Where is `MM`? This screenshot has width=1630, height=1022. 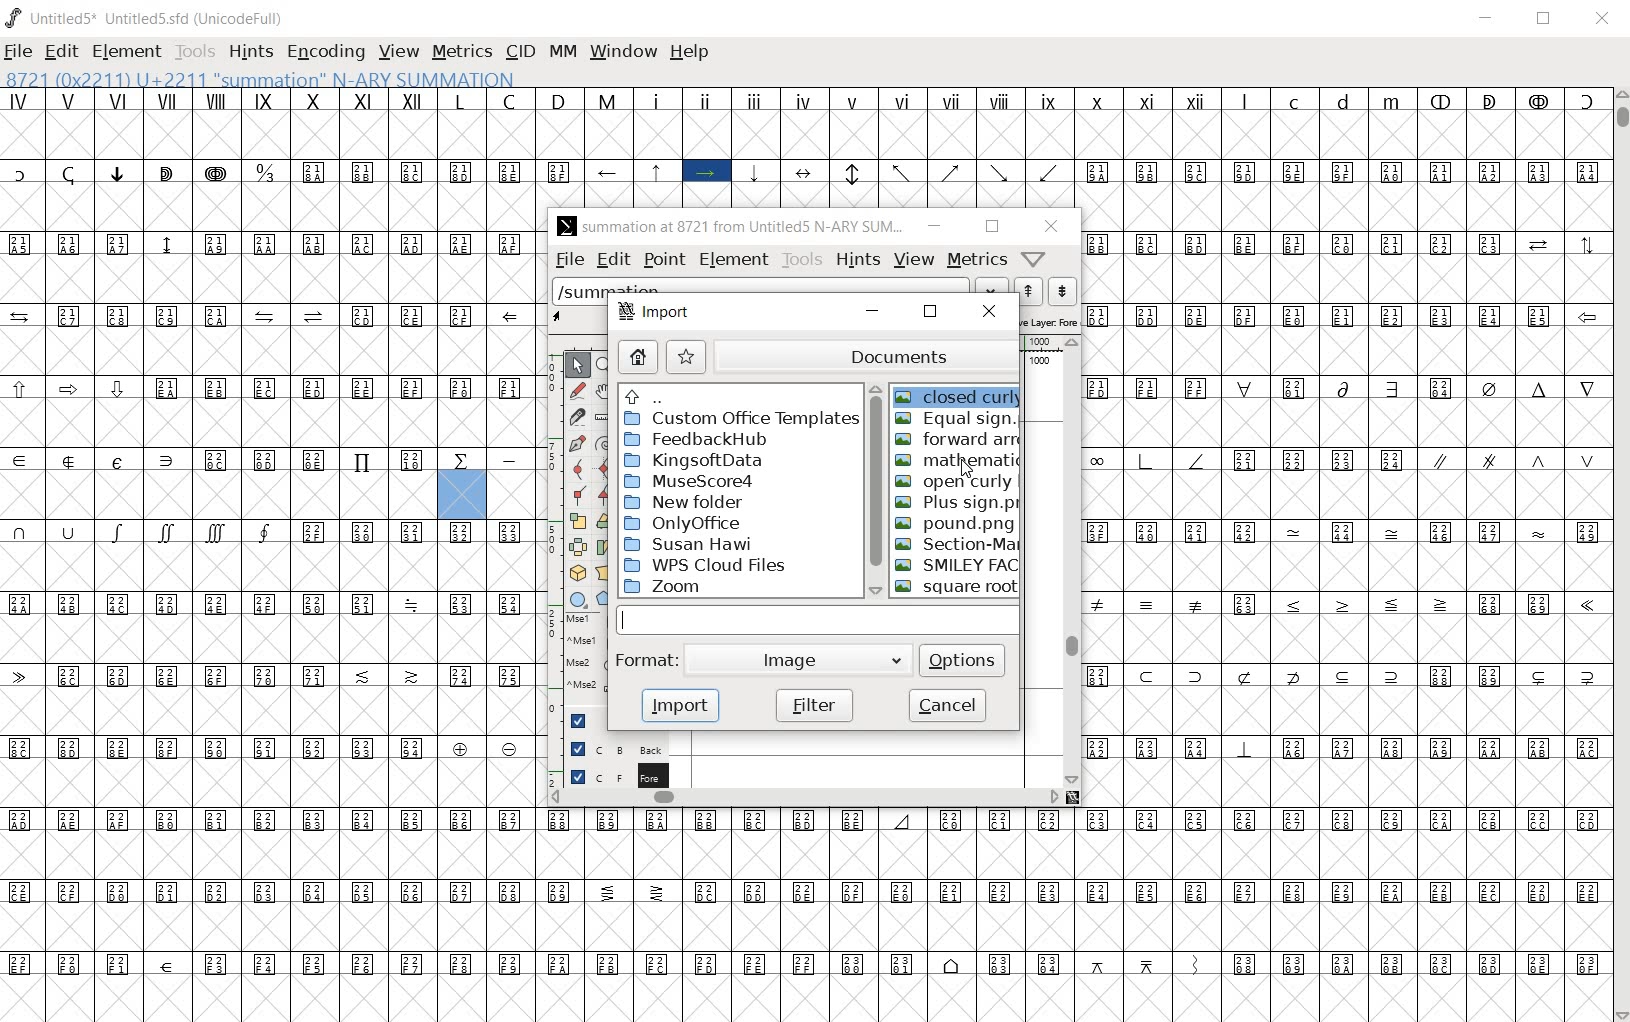 MM is located at coordinates (561, 51).